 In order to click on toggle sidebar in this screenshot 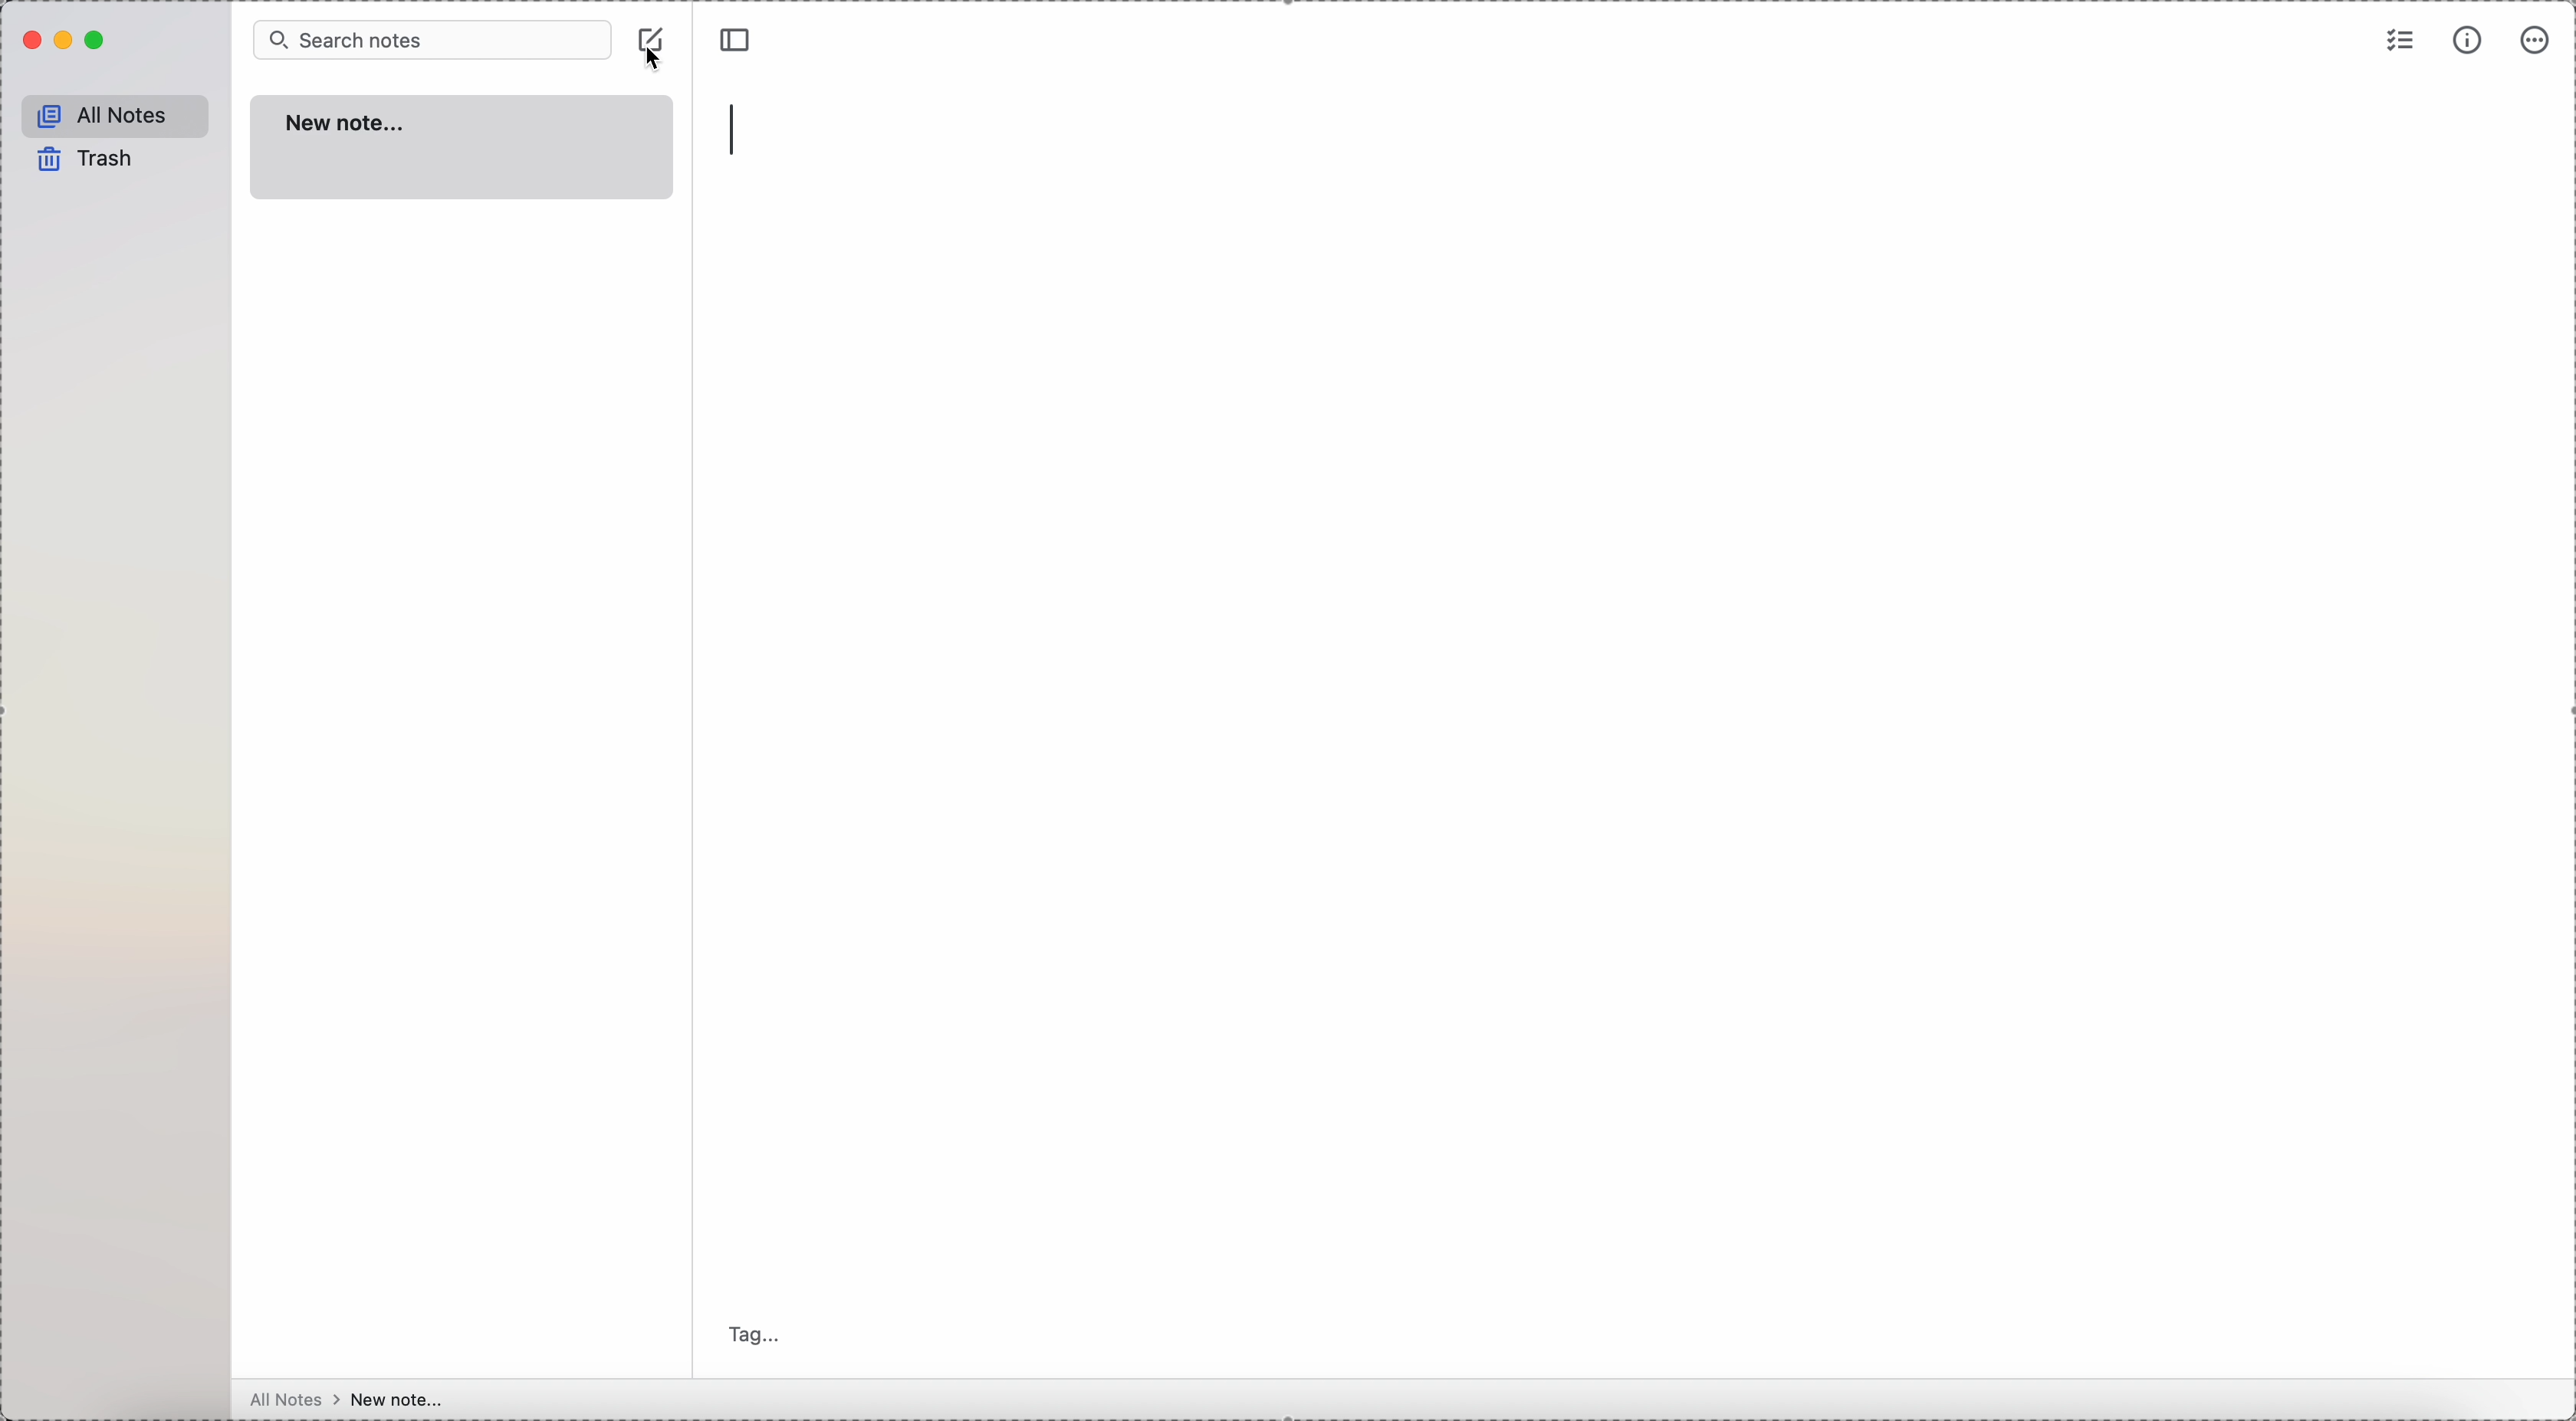, I will do `click(733, 41)`.